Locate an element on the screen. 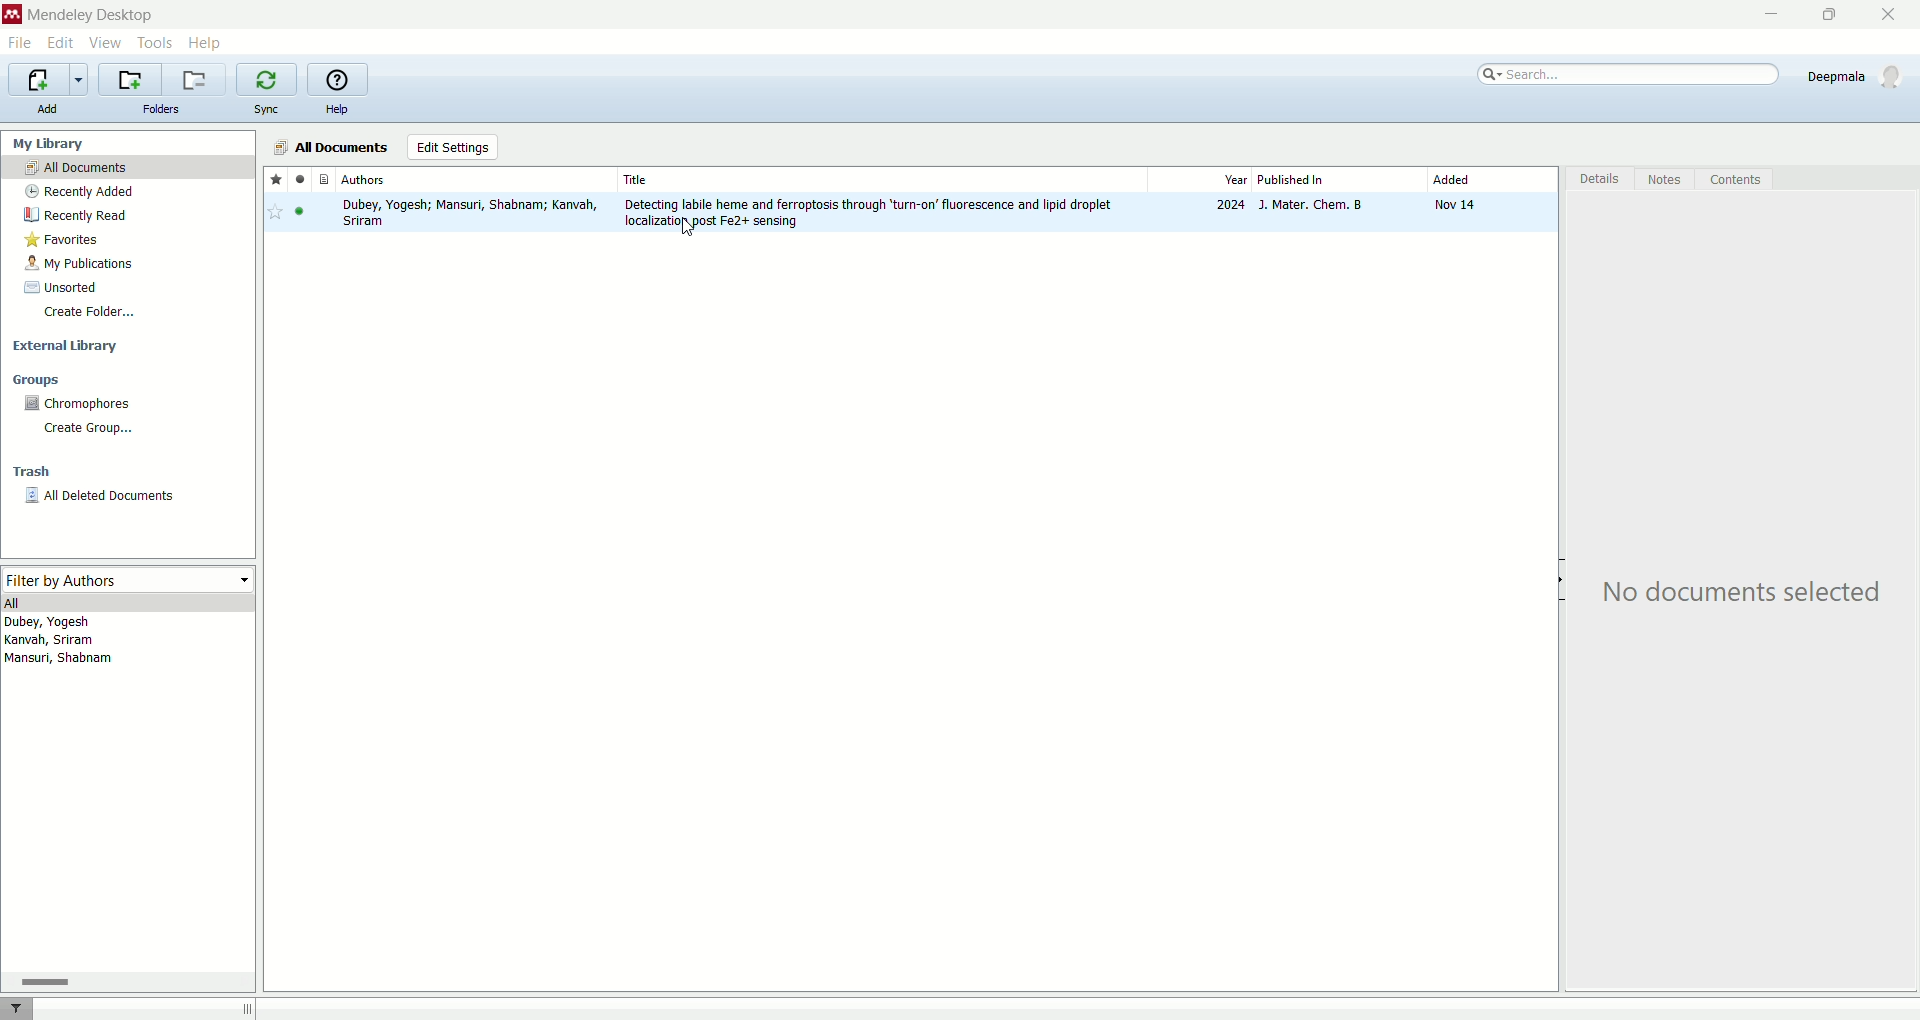 The height and width of the screenshot is (1020, 1920). all is located at coordinates (130, 603).